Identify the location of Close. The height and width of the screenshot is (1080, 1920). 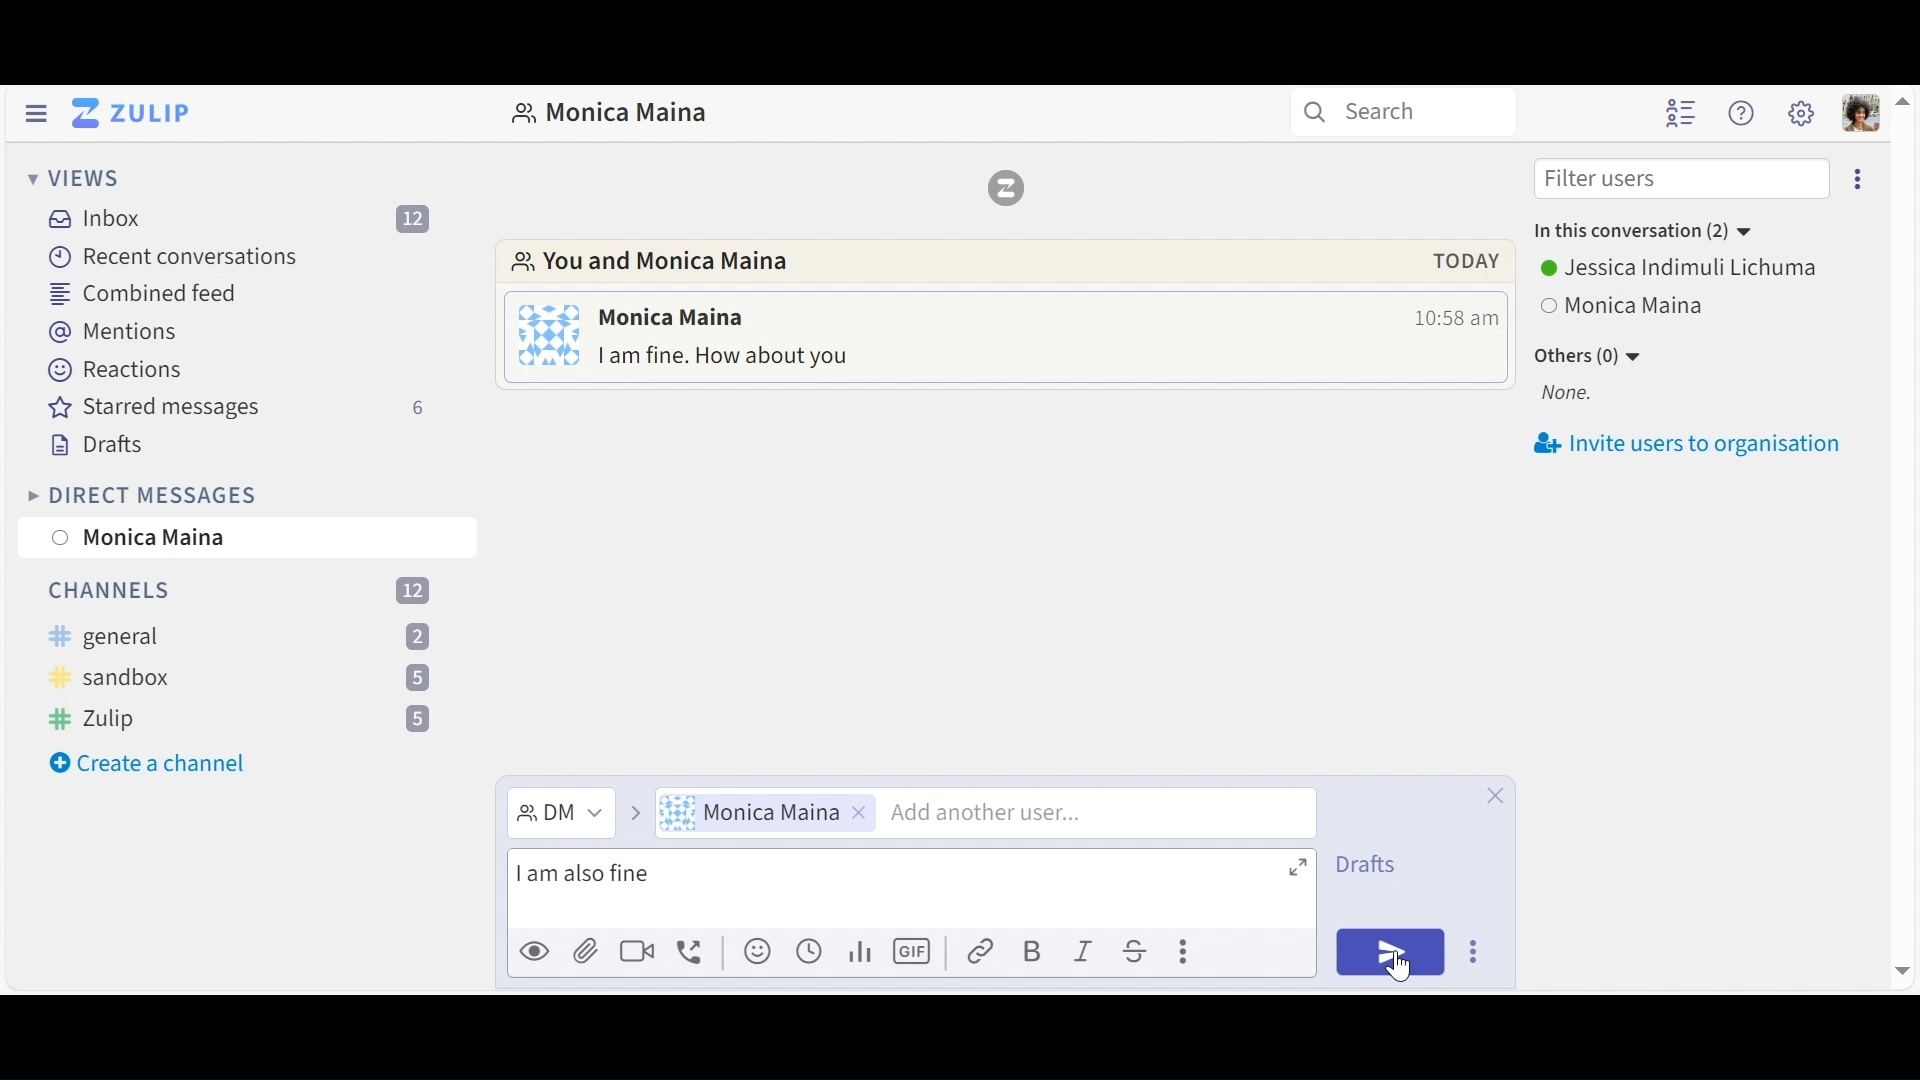
(1496, 797).